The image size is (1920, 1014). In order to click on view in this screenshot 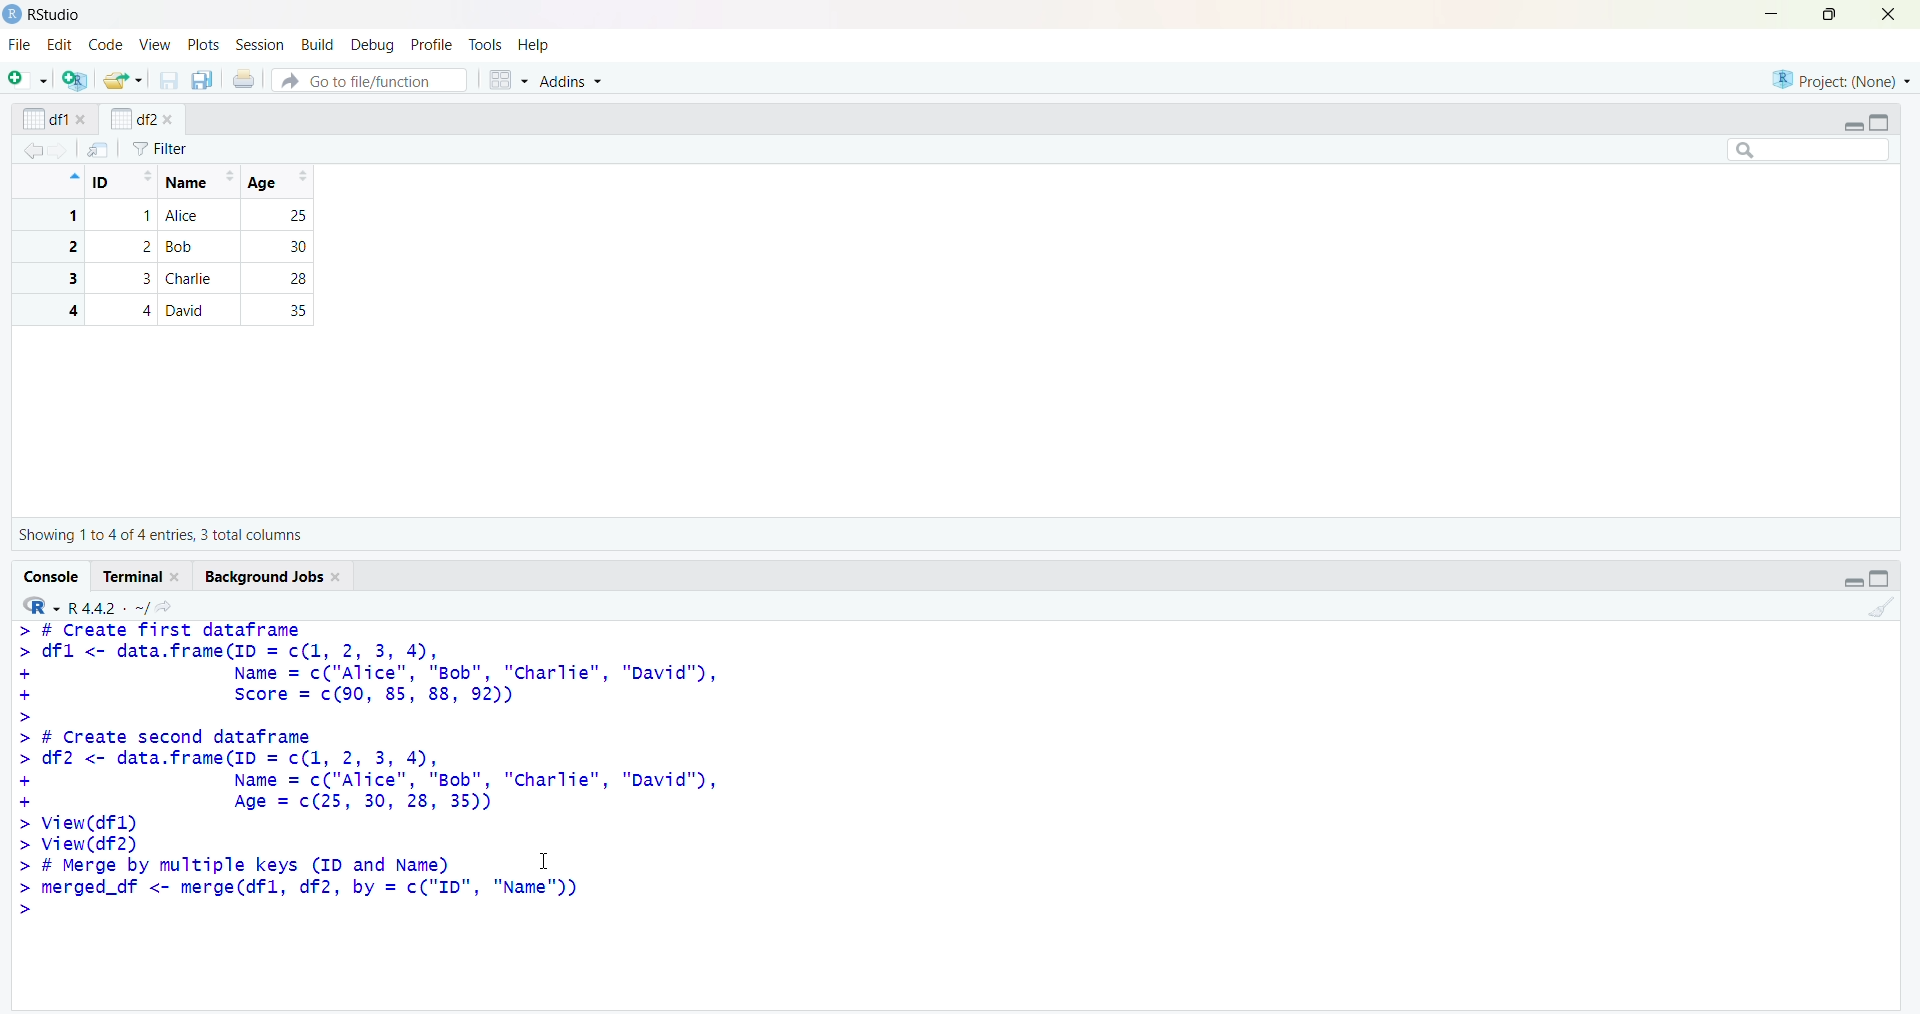, I will do `click(156, 46)`.